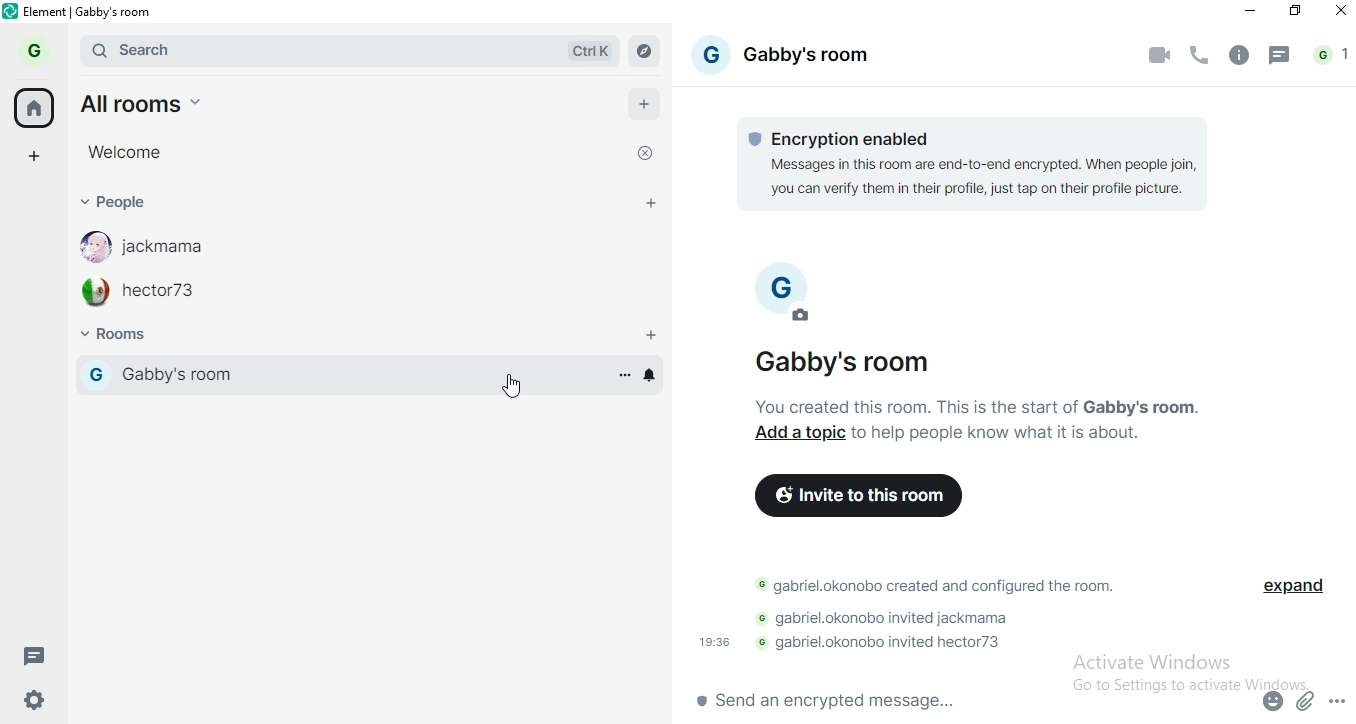 The image size is (1356, 724). I want to click on close, so click(648, 151).